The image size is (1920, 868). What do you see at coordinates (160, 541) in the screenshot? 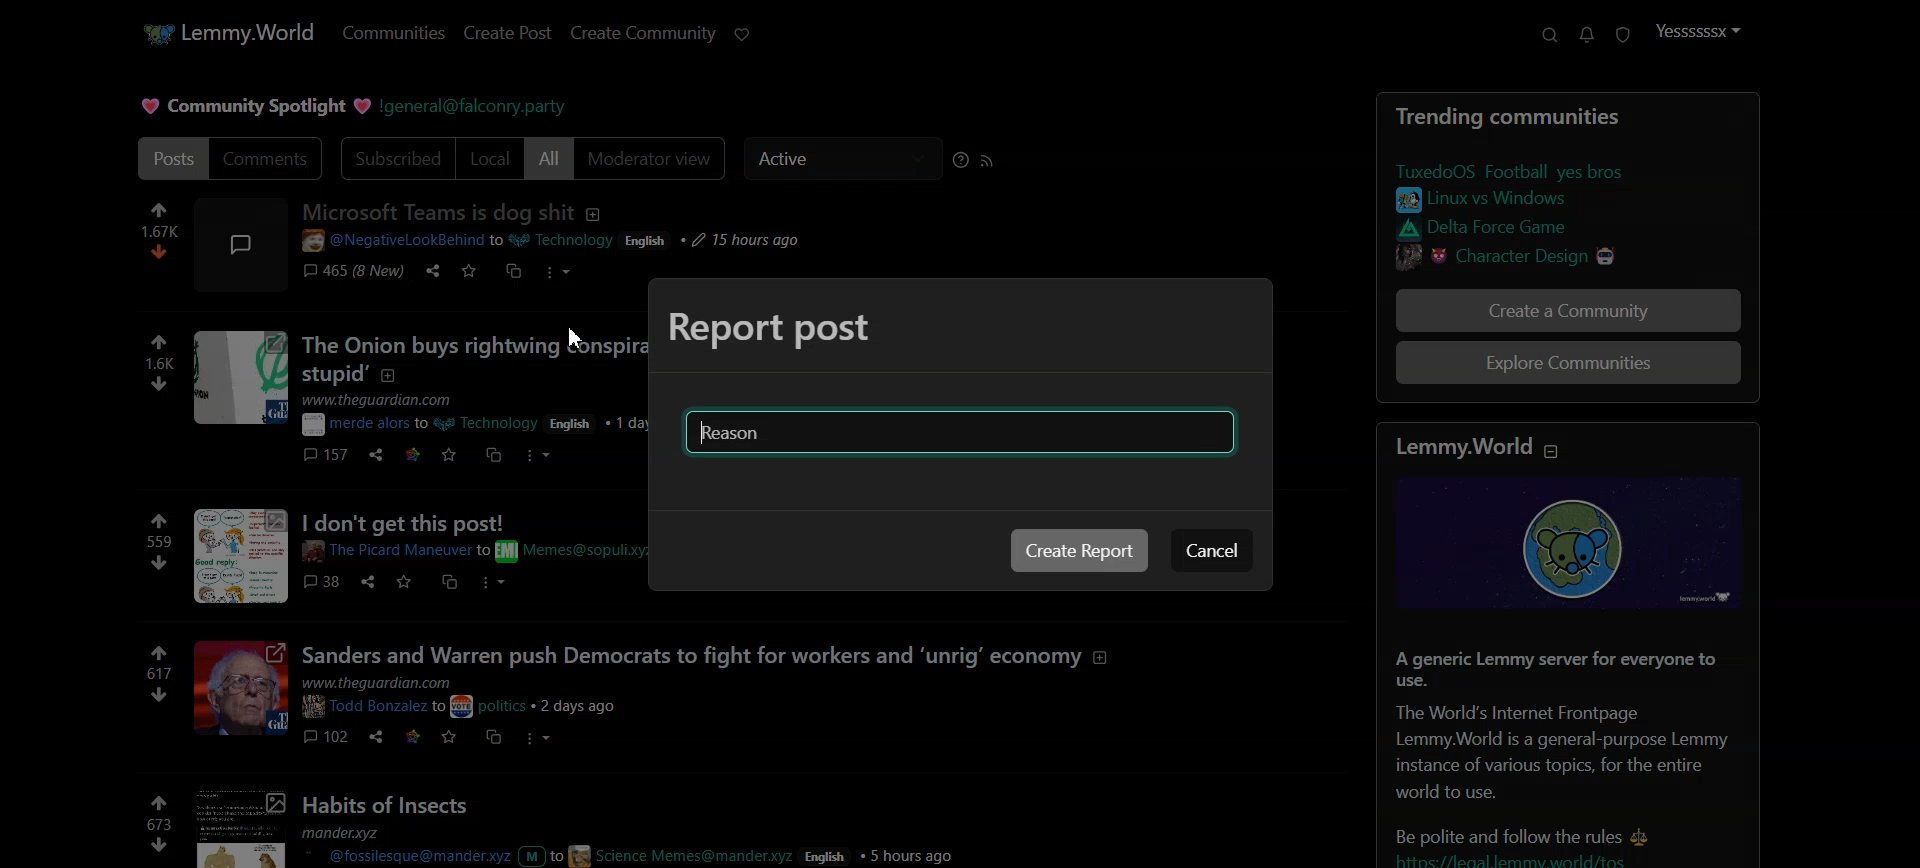
I see `numbers` at bounding box center [160, 541].